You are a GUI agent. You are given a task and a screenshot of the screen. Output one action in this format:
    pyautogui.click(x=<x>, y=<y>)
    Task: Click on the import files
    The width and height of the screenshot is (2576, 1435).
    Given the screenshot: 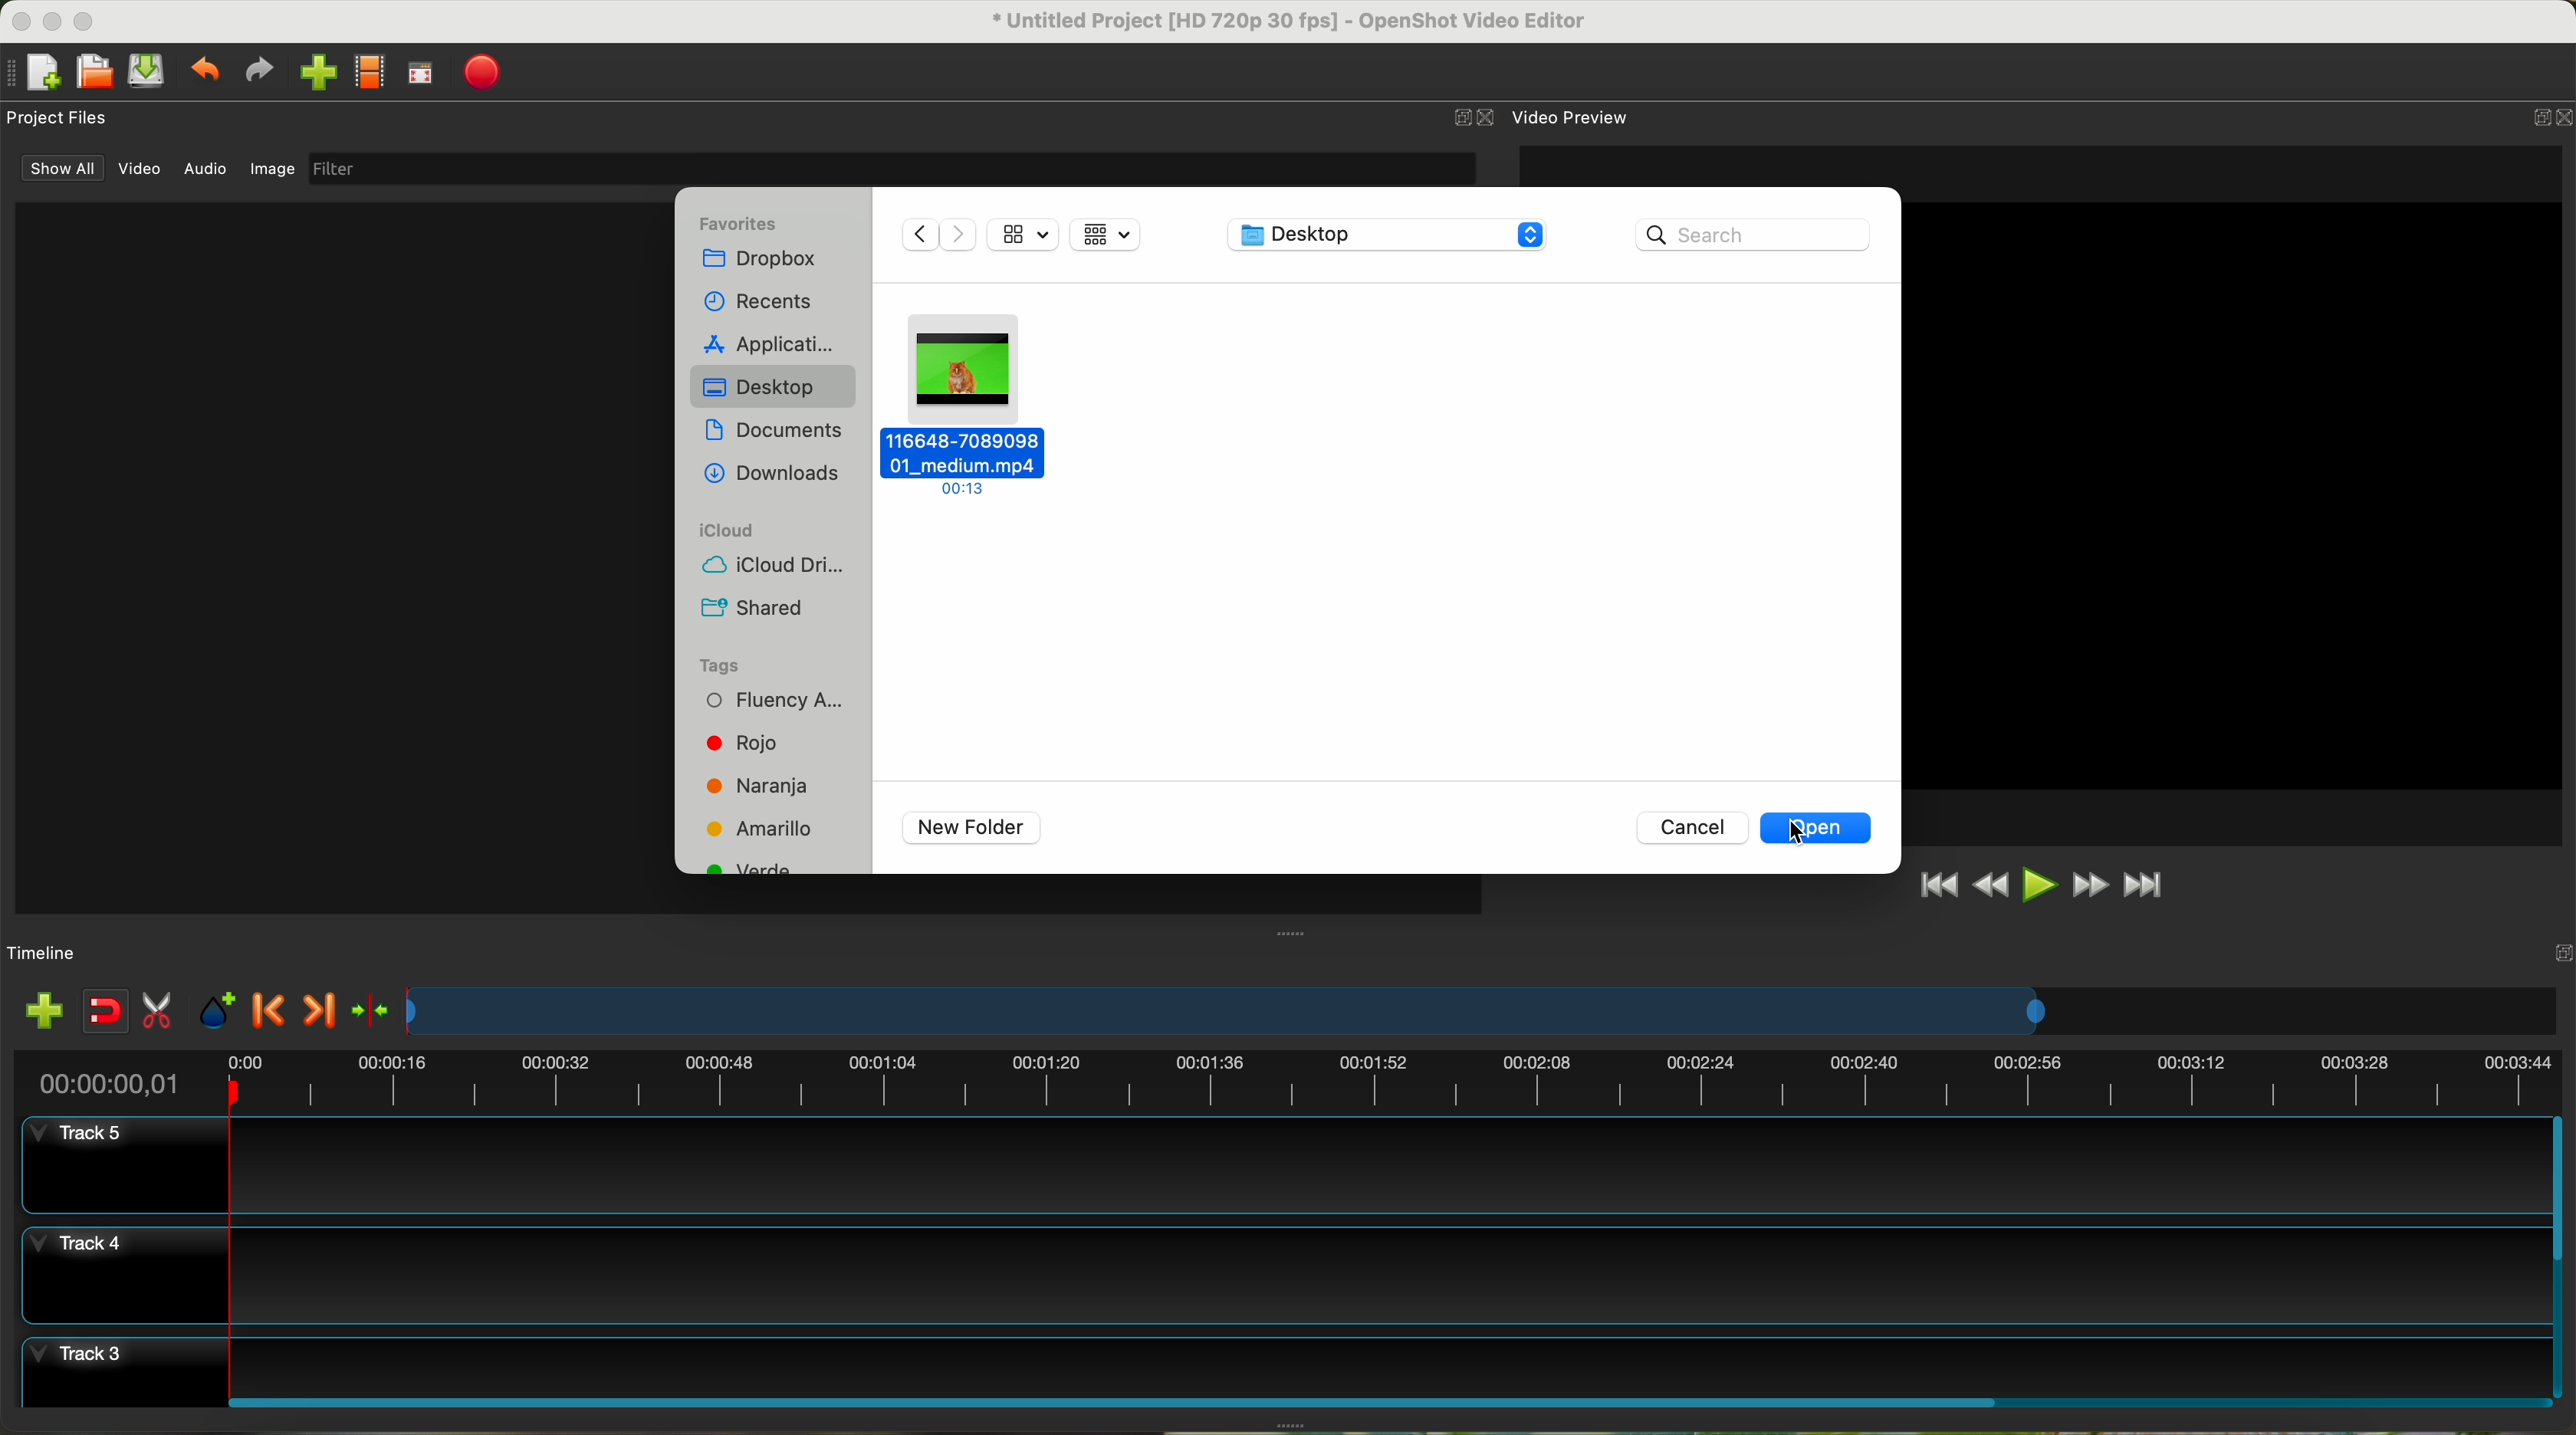 What is the action you would take?
    pyautogui.click(x=43, y=1013)
    